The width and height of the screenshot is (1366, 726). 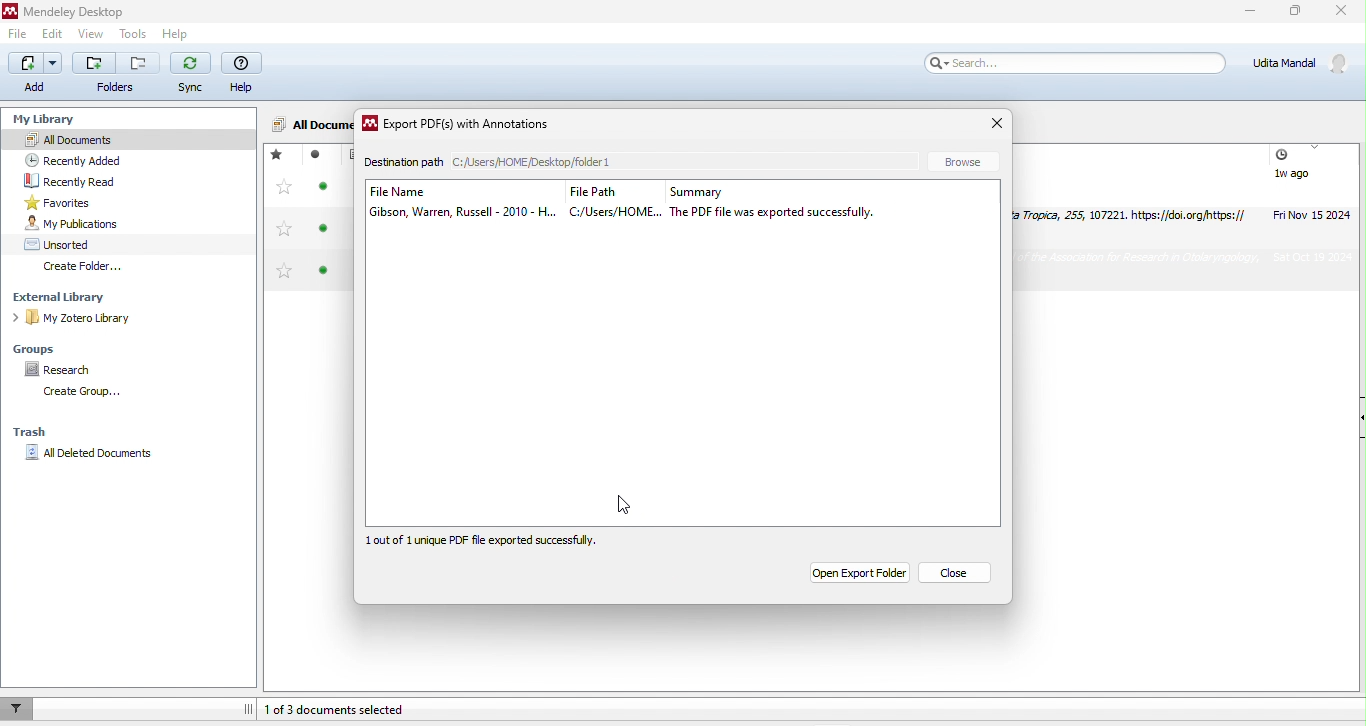 I want to click on cursor movement, so click(x=629, y=505).